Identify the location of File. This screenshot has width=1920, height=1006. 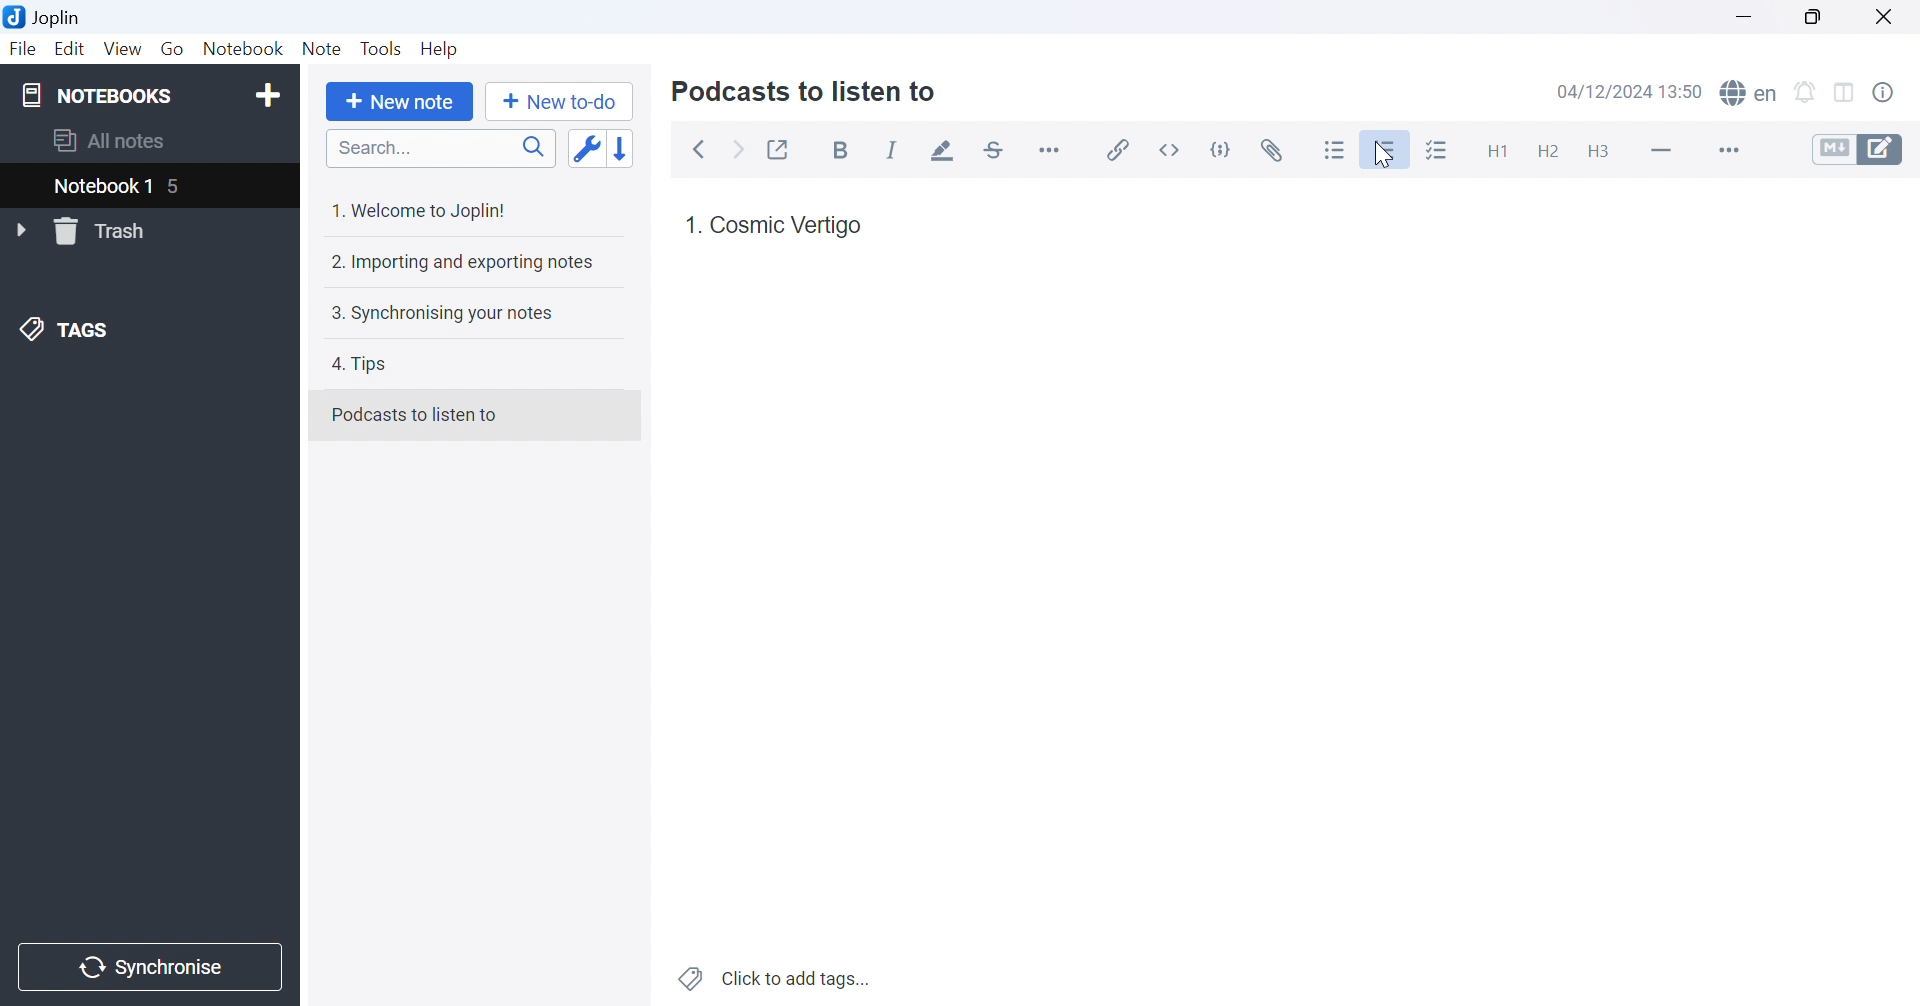
(23, 51).